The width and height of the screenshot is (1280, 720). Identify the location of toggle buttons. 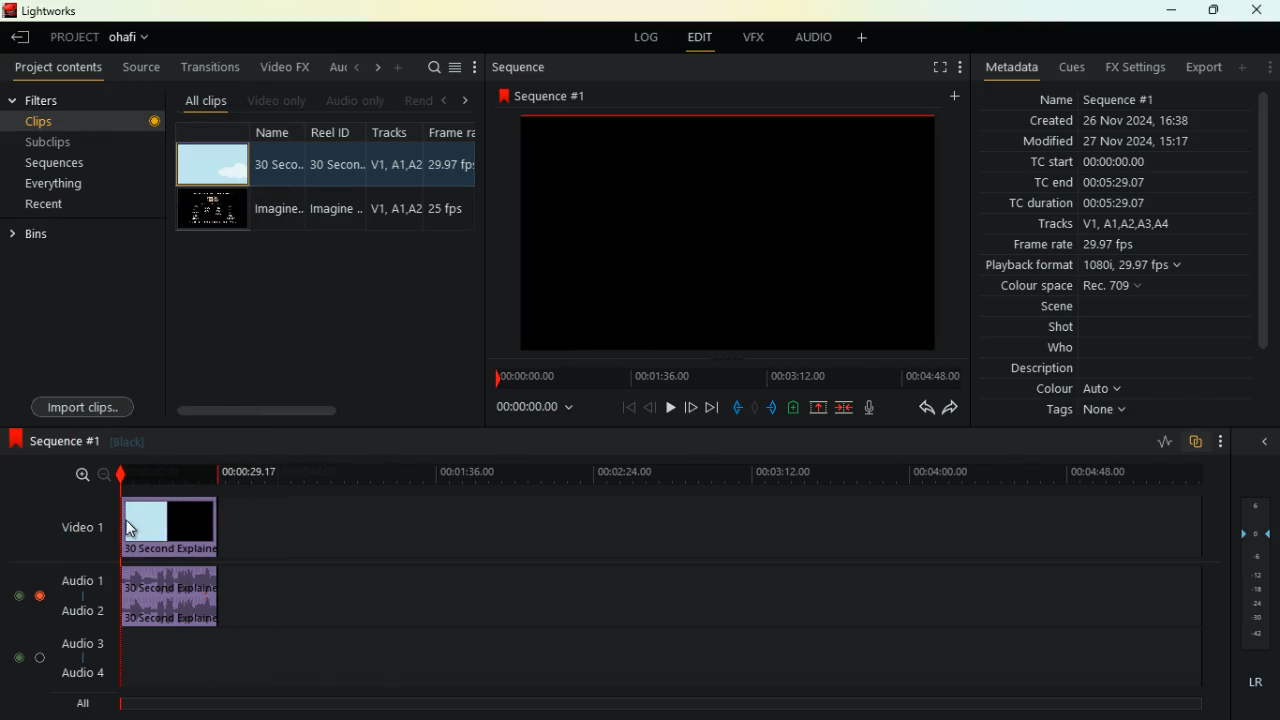
(27, 620).